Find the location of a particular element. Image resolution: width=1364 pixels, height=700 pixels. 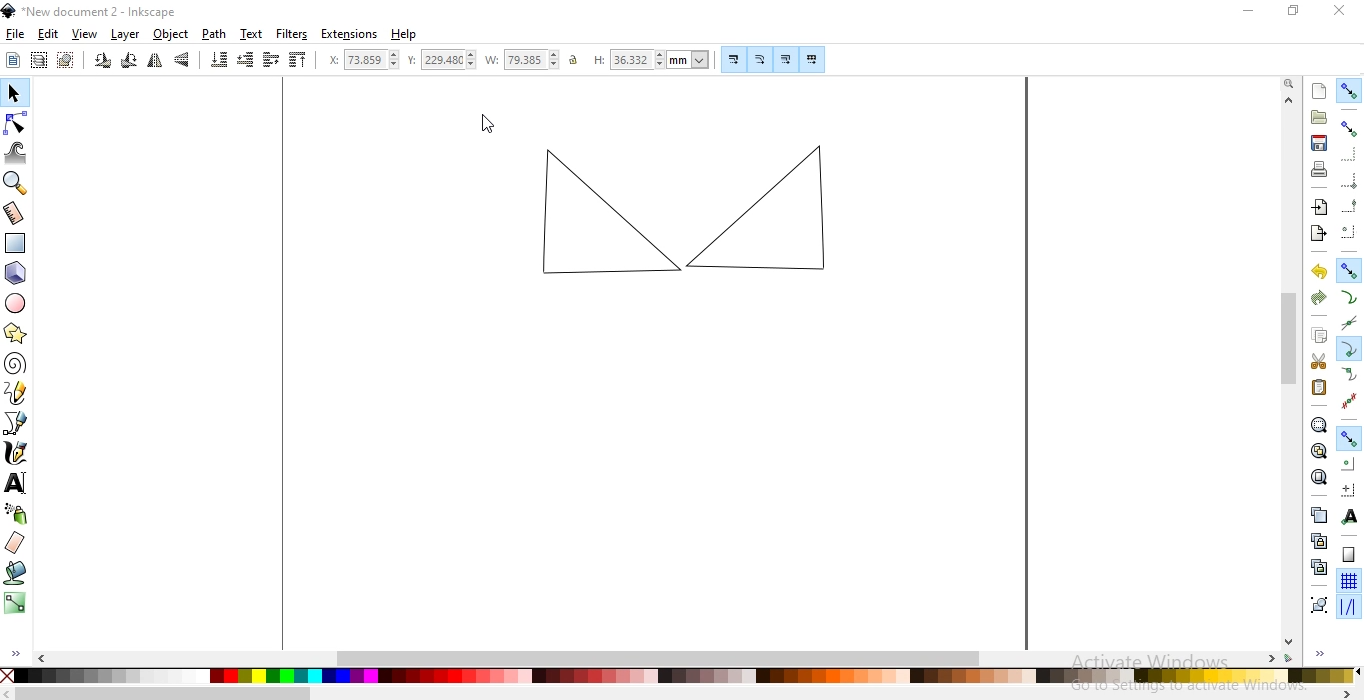

rotate 90 counter clockwise is located at coordinates (103, 61).